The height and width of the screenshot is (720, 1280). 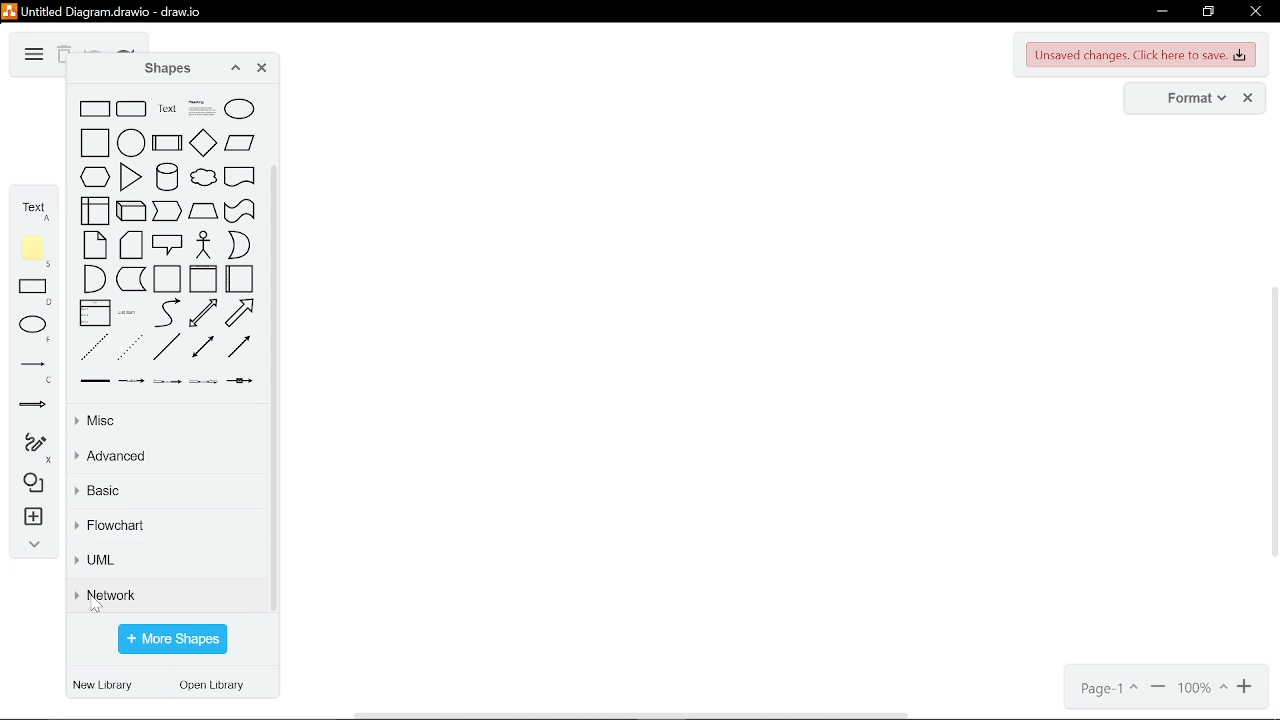 I want to click on freehand, so click(x=30, y=448).